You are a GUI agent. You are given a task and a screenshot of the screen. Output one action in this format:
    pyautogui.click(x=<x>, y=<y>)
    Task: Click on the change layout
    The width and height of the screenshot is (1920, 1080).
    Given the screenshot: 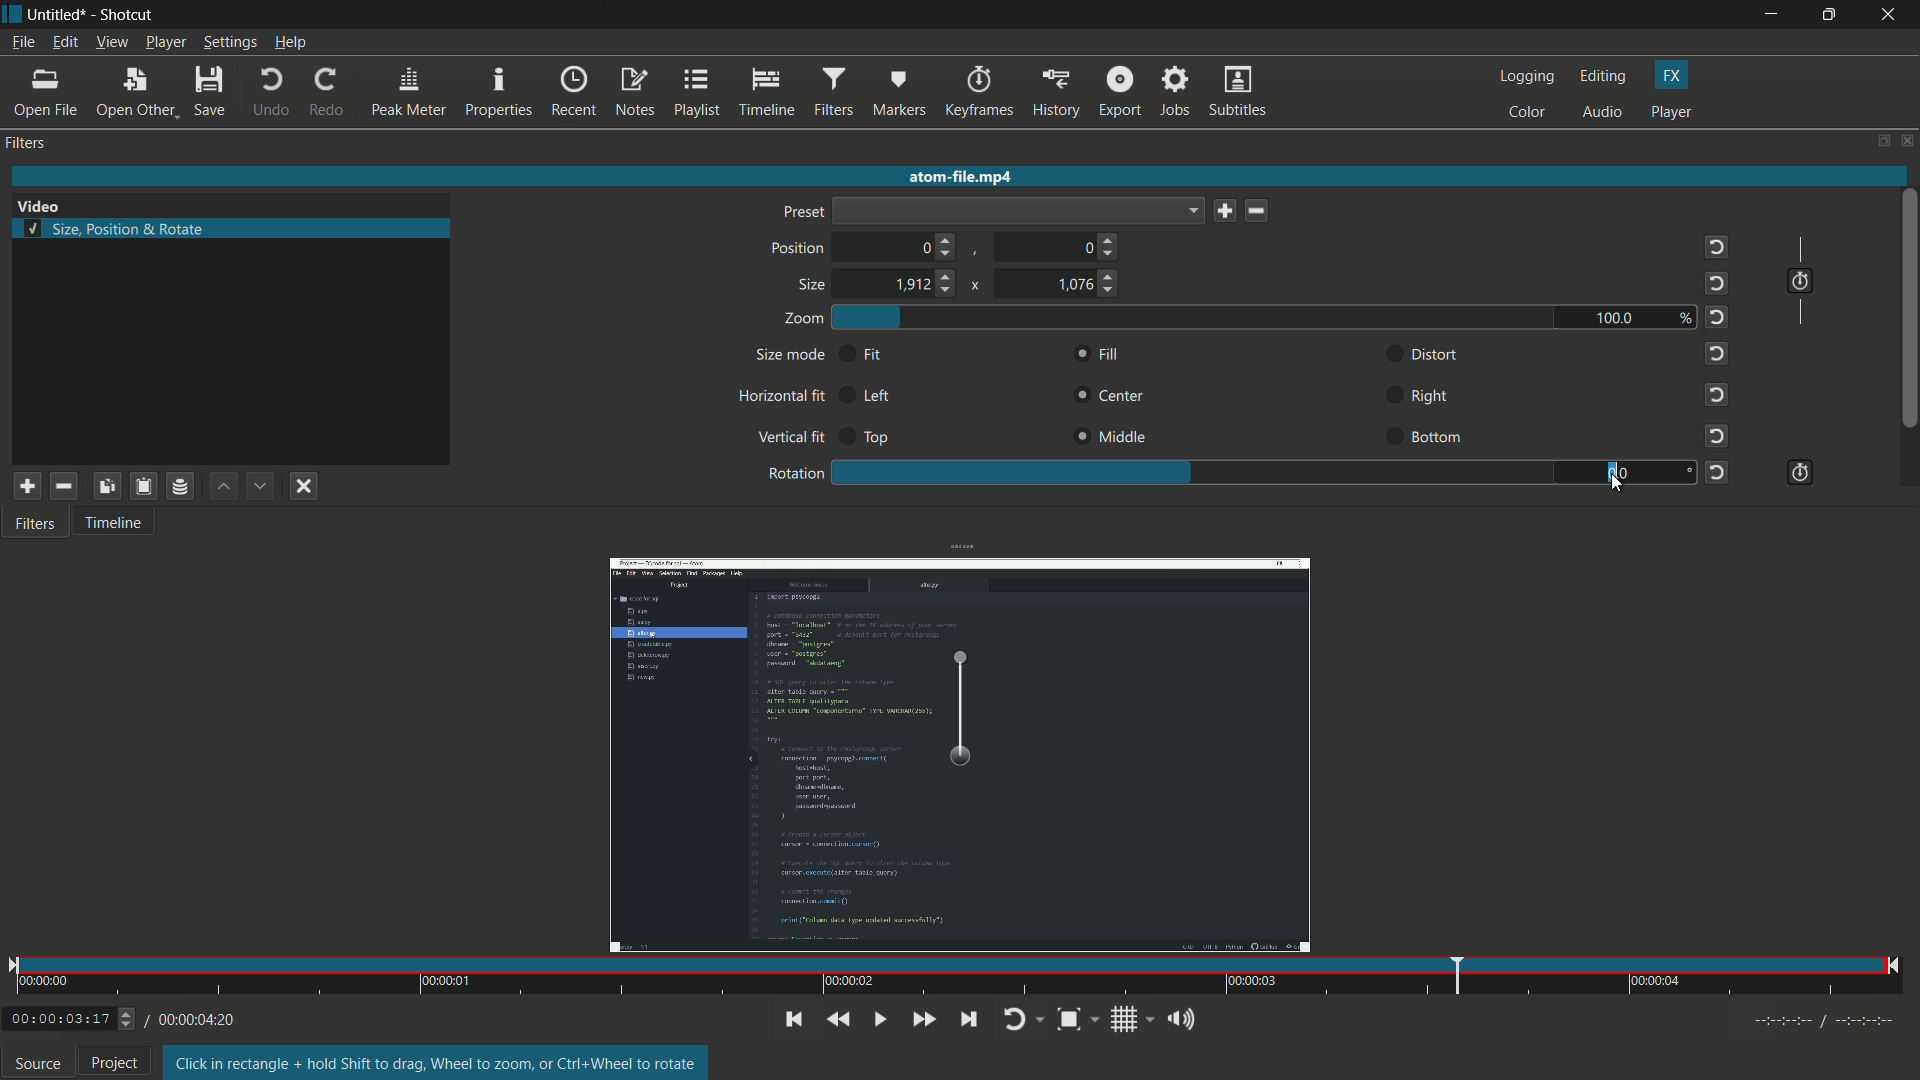 What is the action you would take?
    pyautogui.click(x=1877, y=139)
    